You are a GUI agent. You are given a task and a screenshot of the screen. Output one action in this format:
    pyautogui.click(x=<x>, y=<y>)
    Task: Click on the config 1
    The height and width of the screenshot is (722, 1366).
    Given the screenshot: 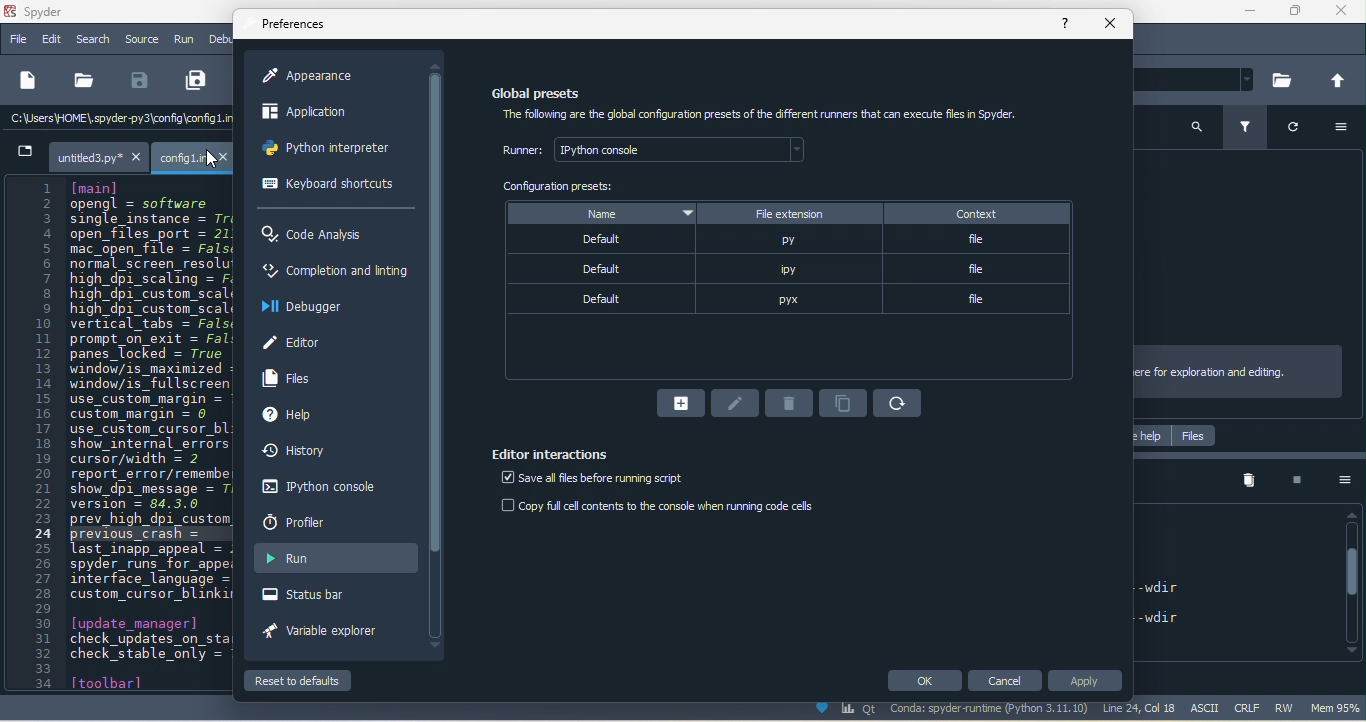 What is the action you would take?
    pyautogui.click(x=192, y=158)
    